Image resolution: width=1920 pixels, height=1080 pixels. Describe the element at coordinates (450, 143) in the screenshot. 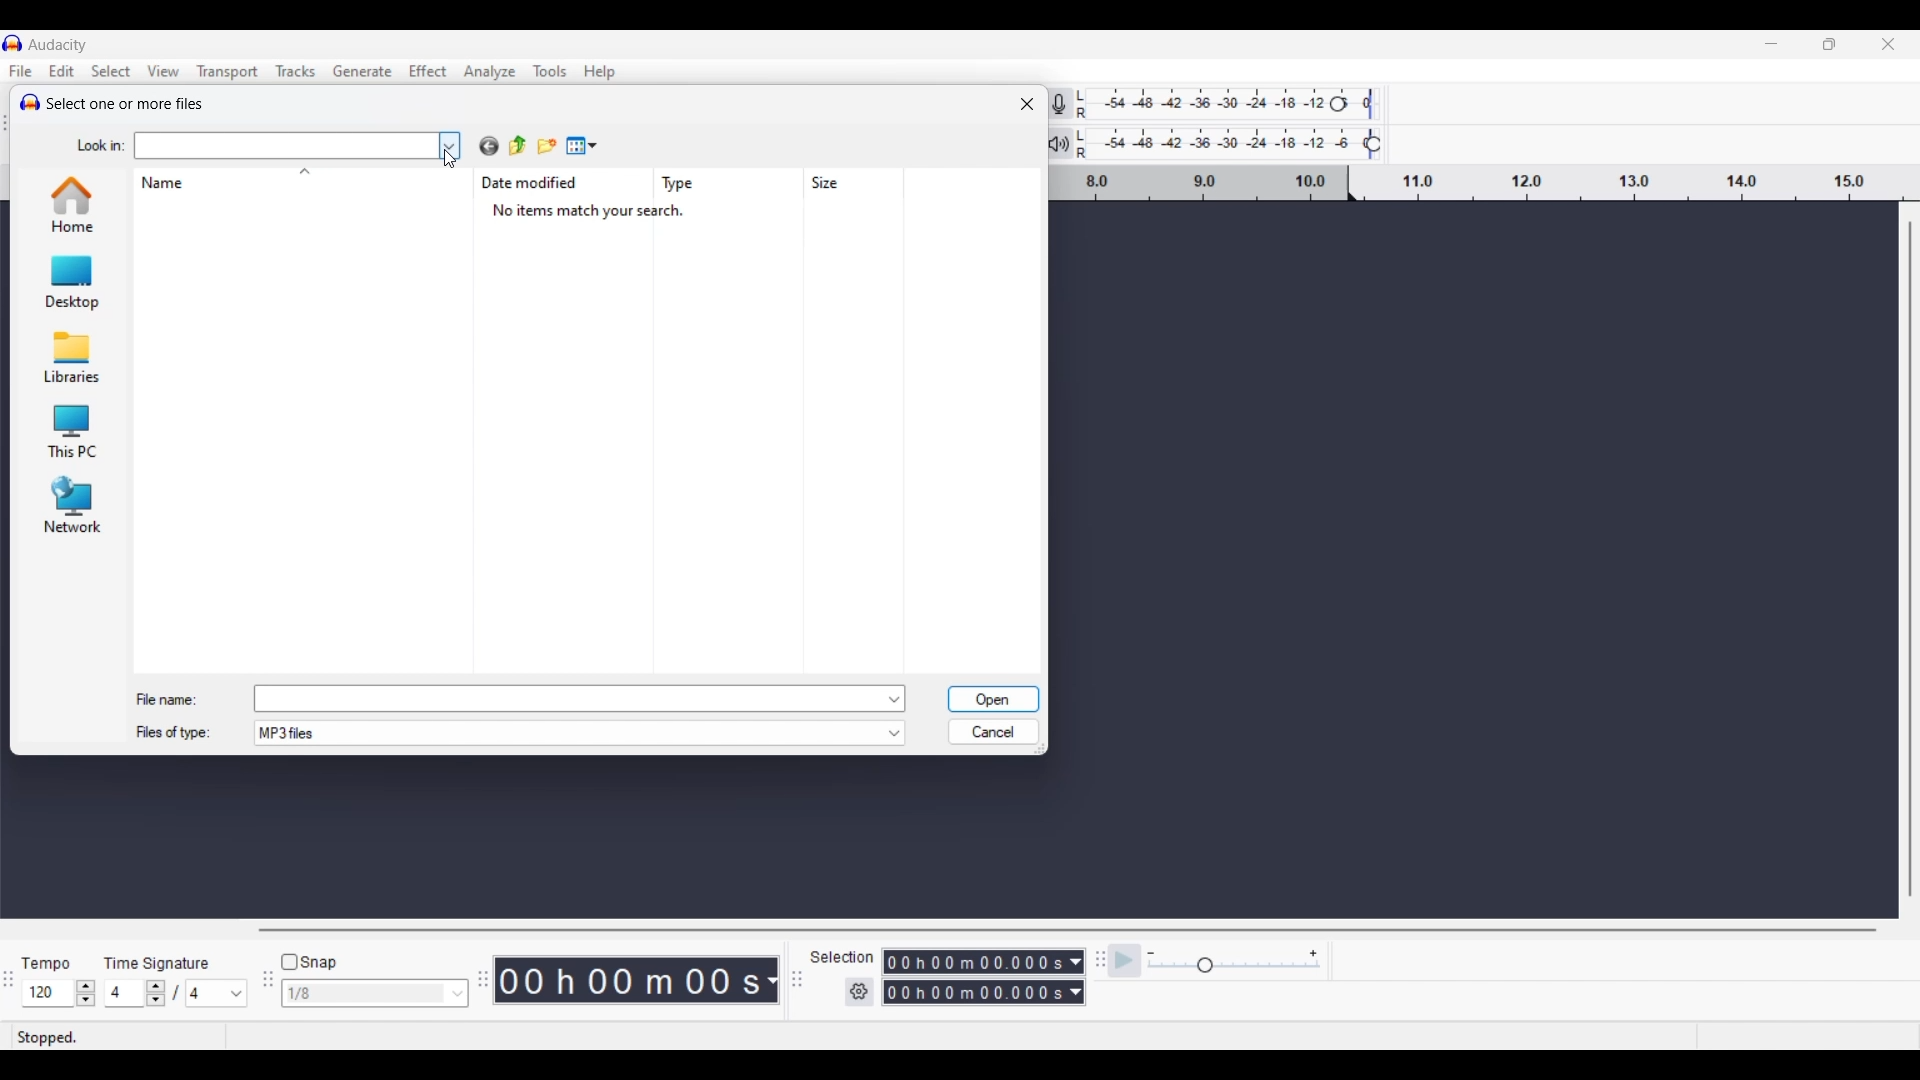

I see `List folder options` at that location.